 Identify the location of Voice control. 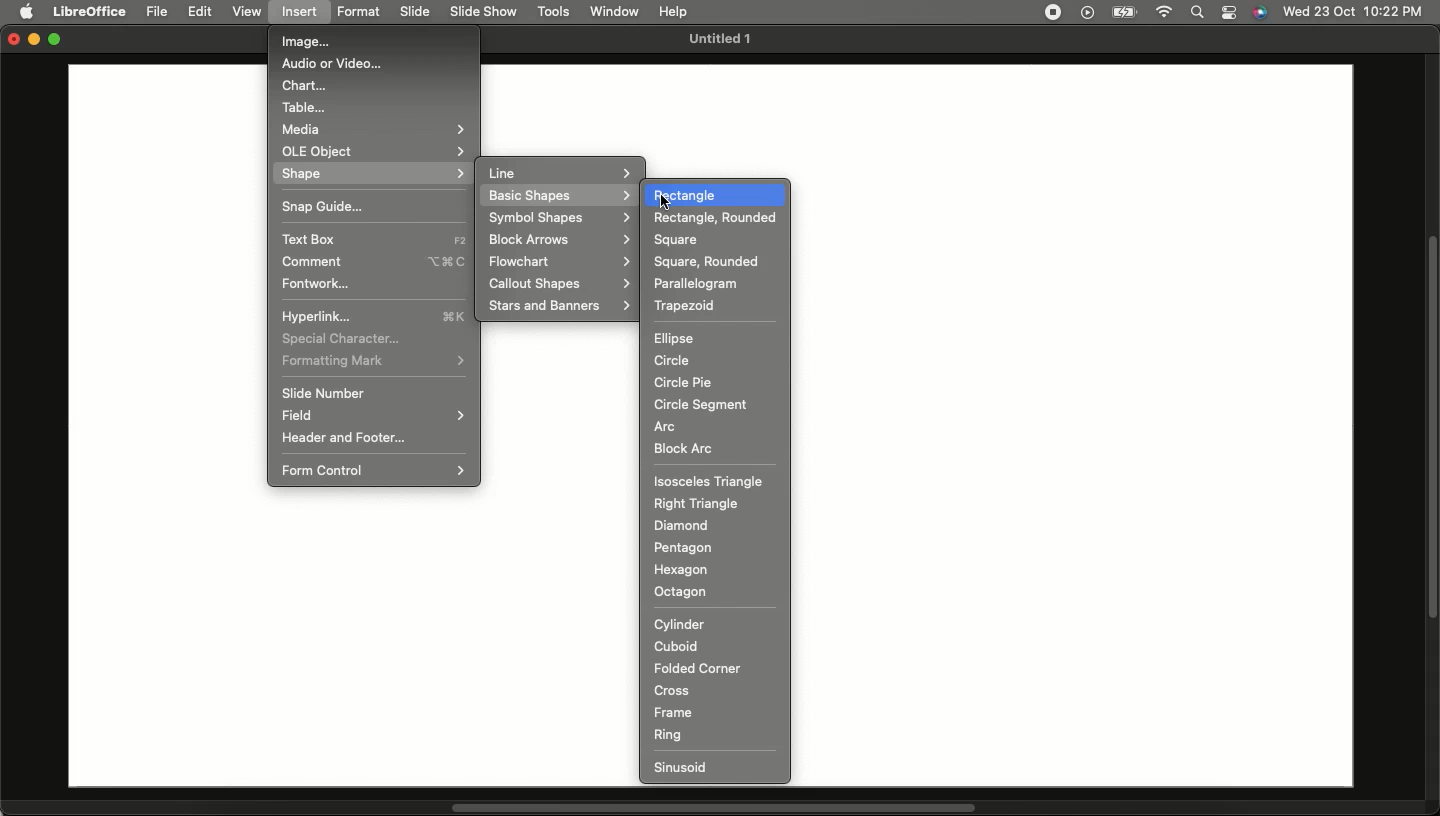
(1259, 13).